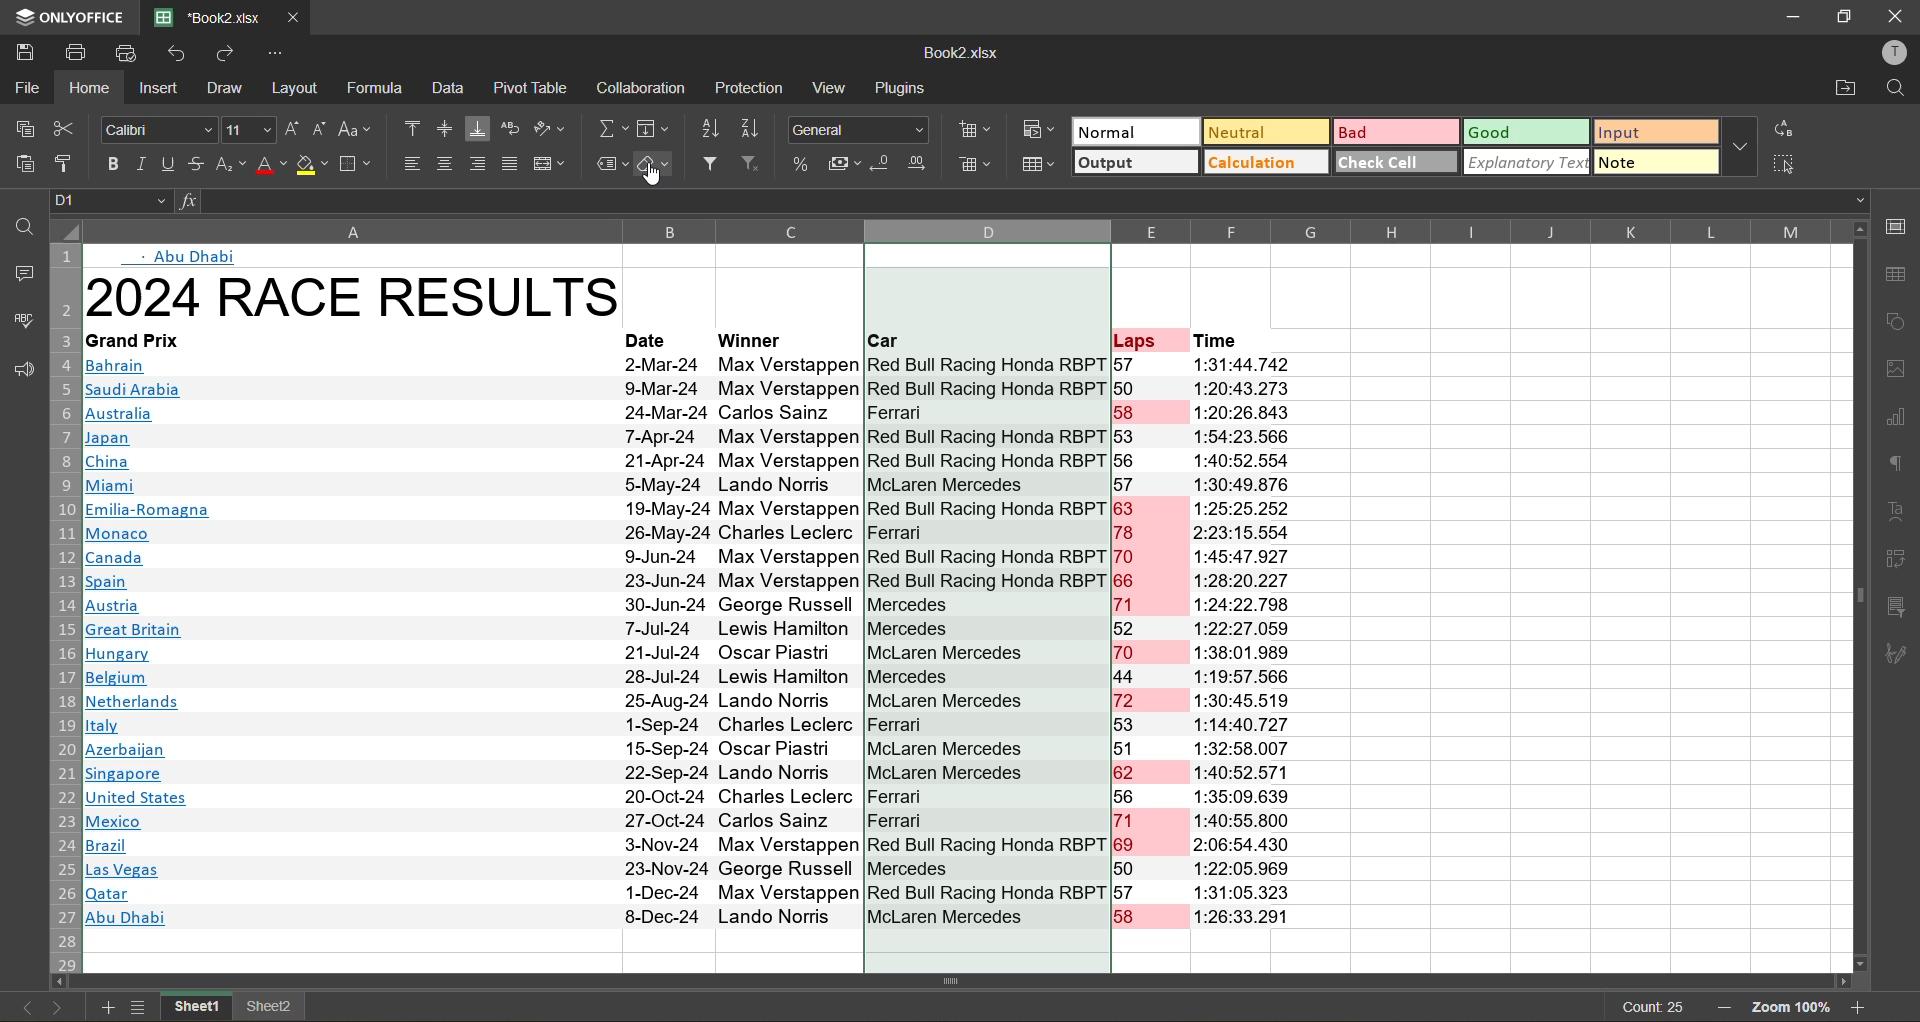 This screenshot has height=1022, width=1920. What do you see at coordinates (857, 127) in the screenshot?
I see `General` at bounding box center [857, 127].